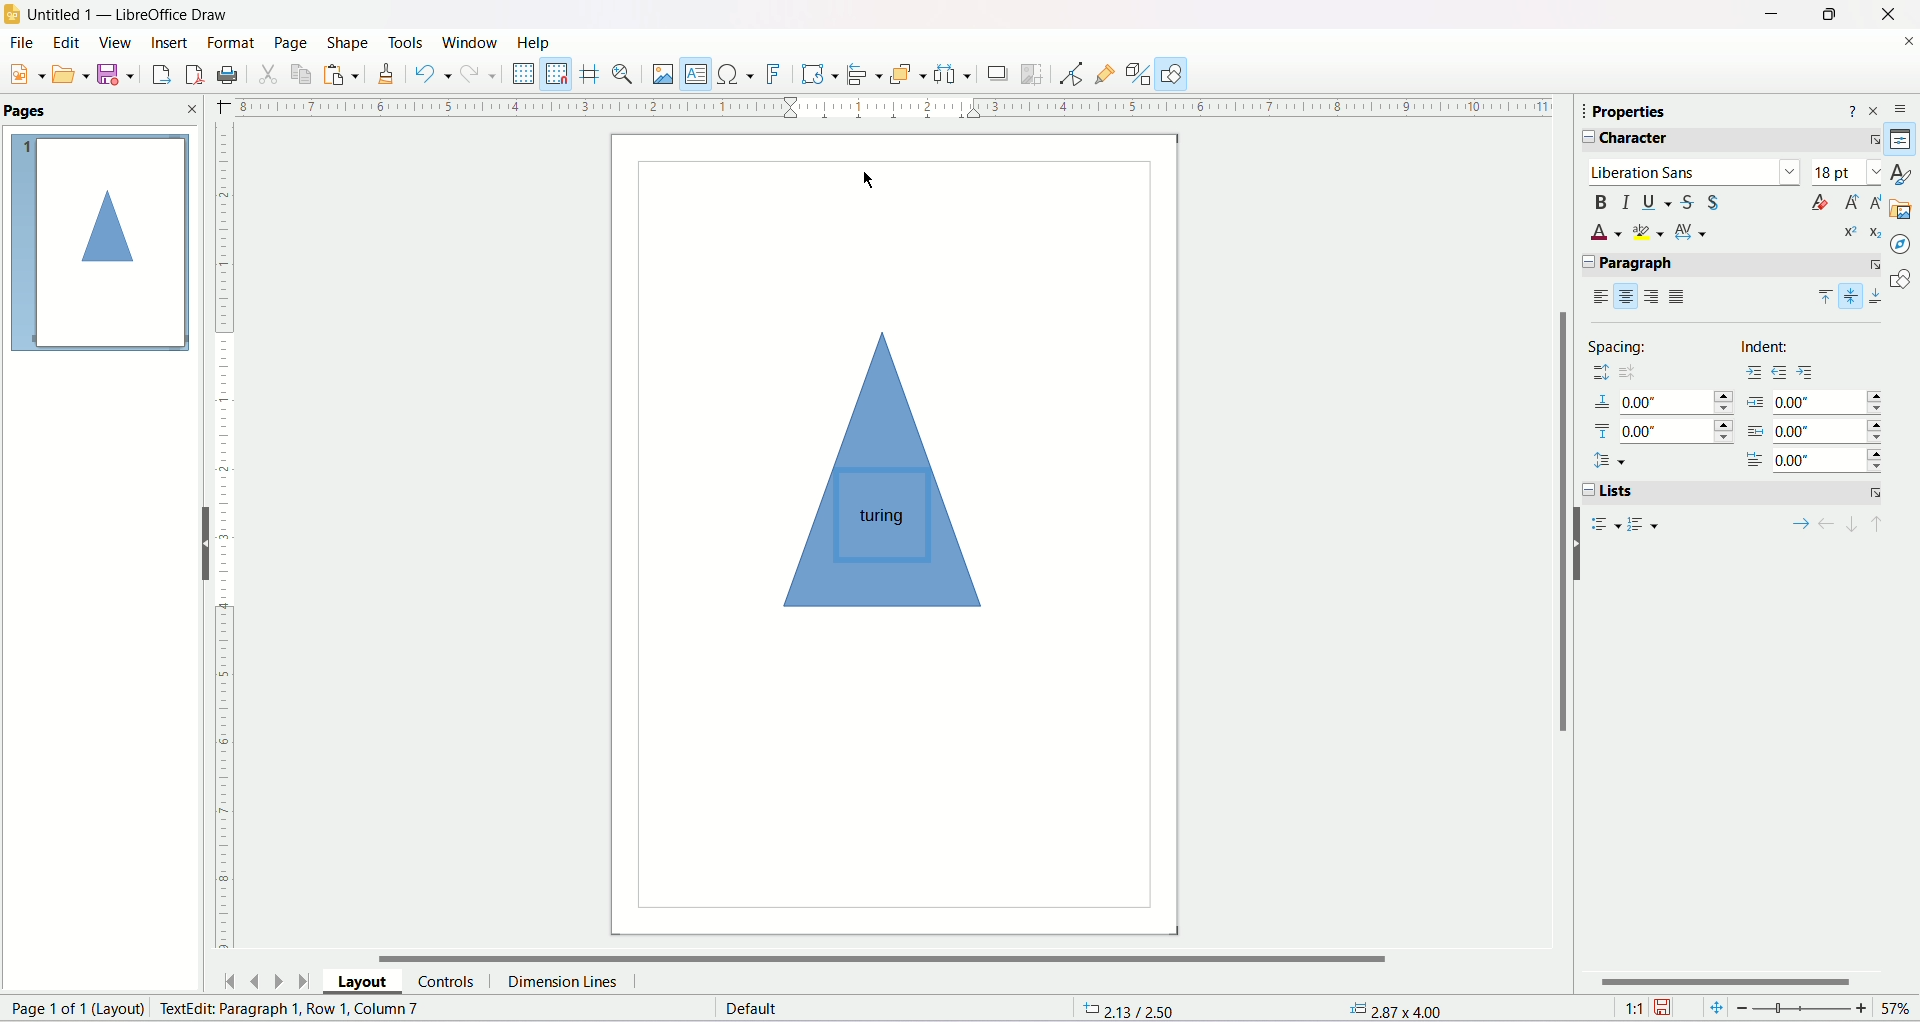  Describe the element at coordinates (1902, 175) in the screenshot. I see `Styles` at that location.